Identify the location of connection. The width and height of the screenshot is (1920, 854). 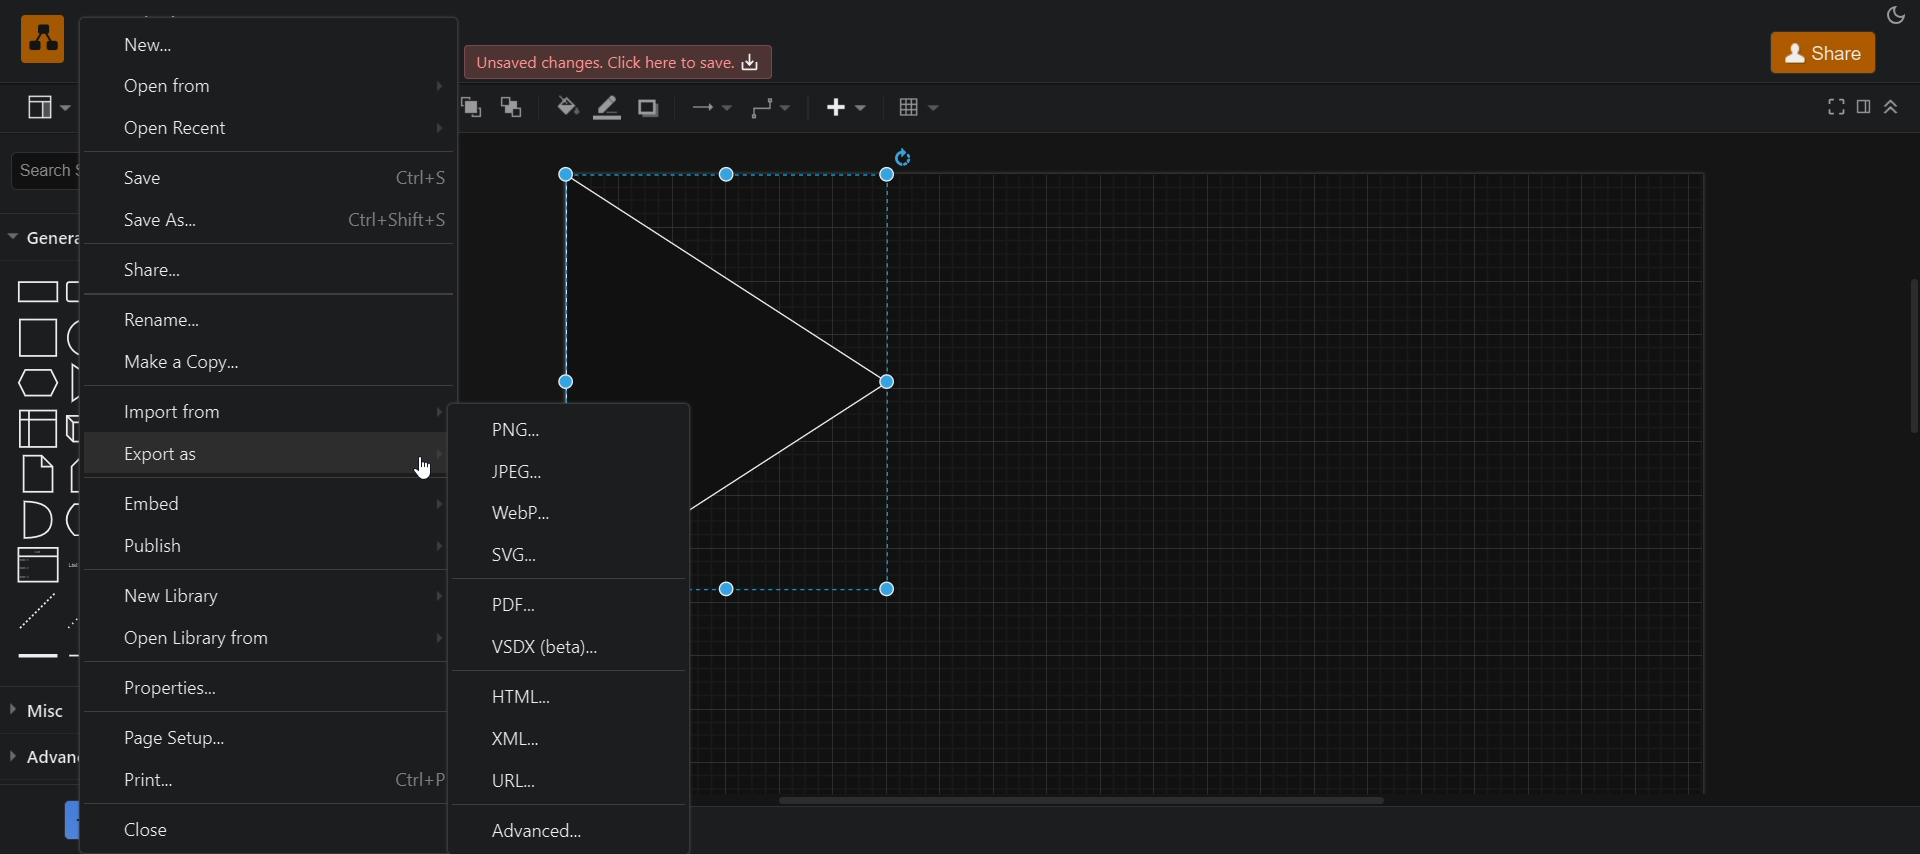
(711, 107).